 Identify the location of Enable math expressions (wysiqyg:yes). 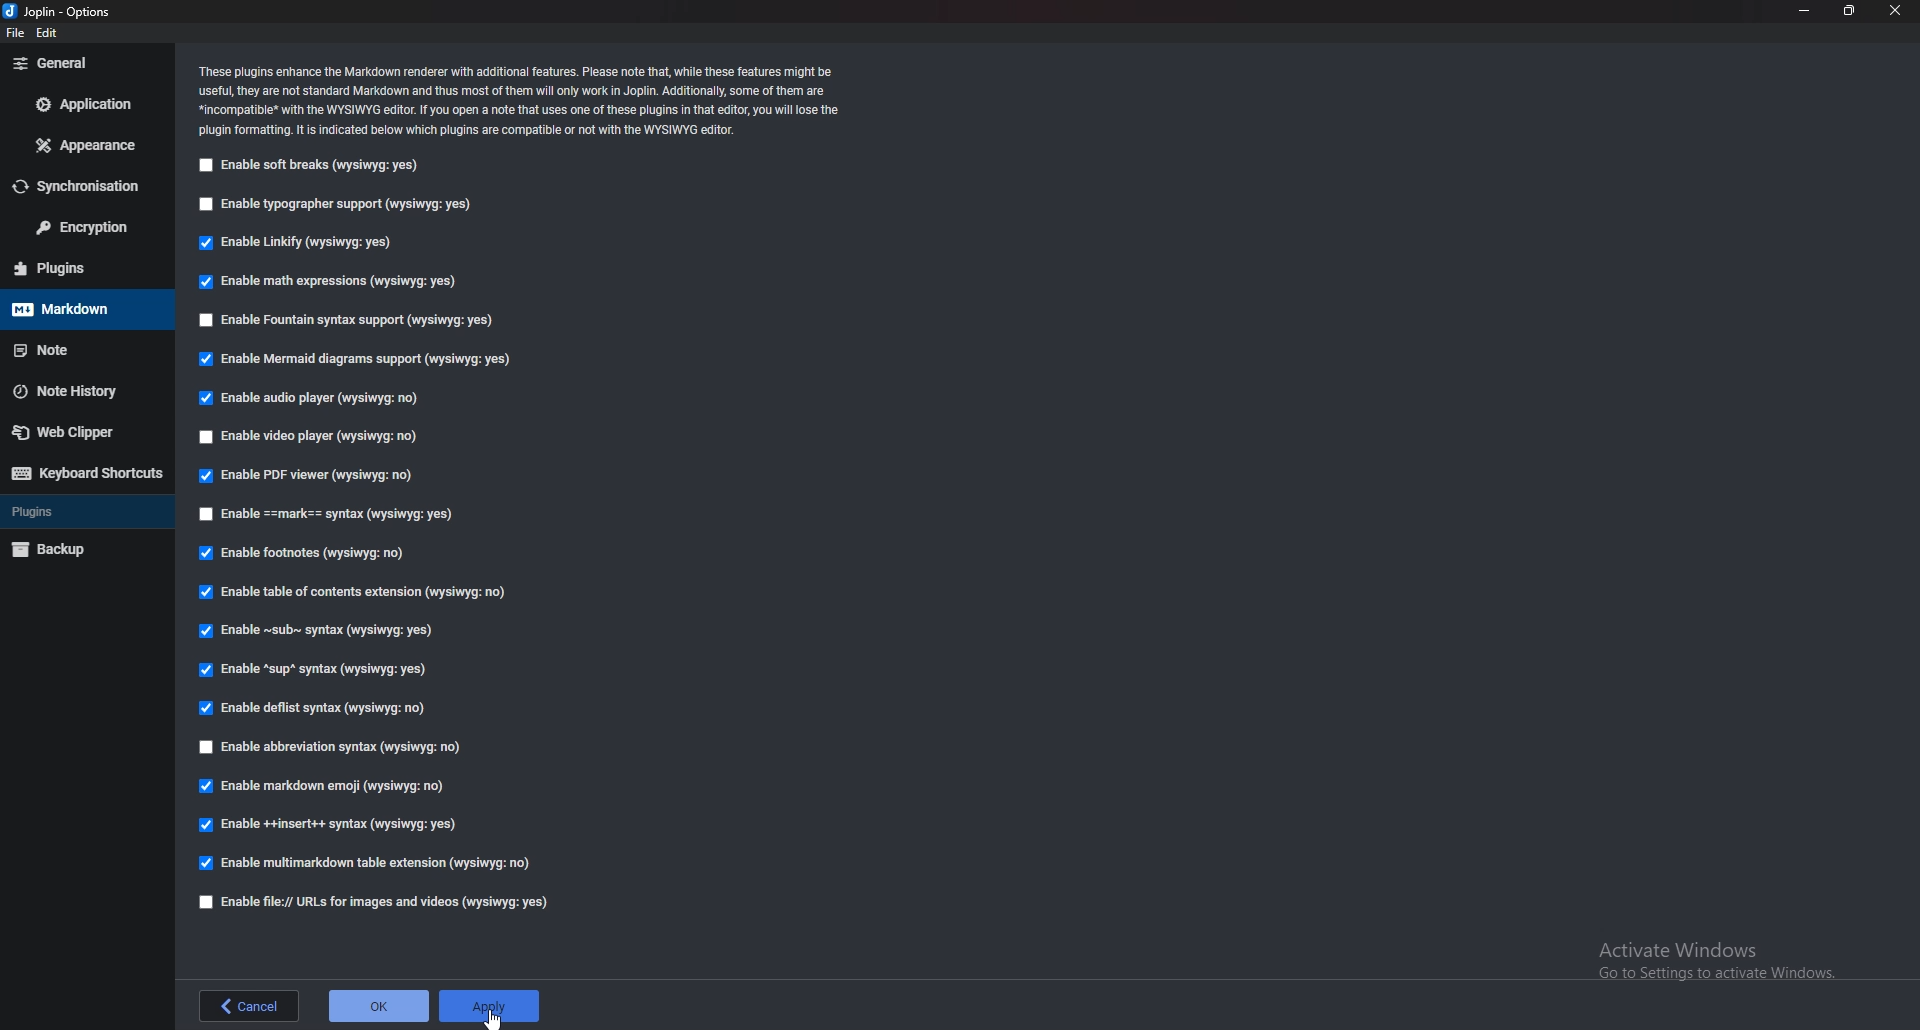
(342, 283).